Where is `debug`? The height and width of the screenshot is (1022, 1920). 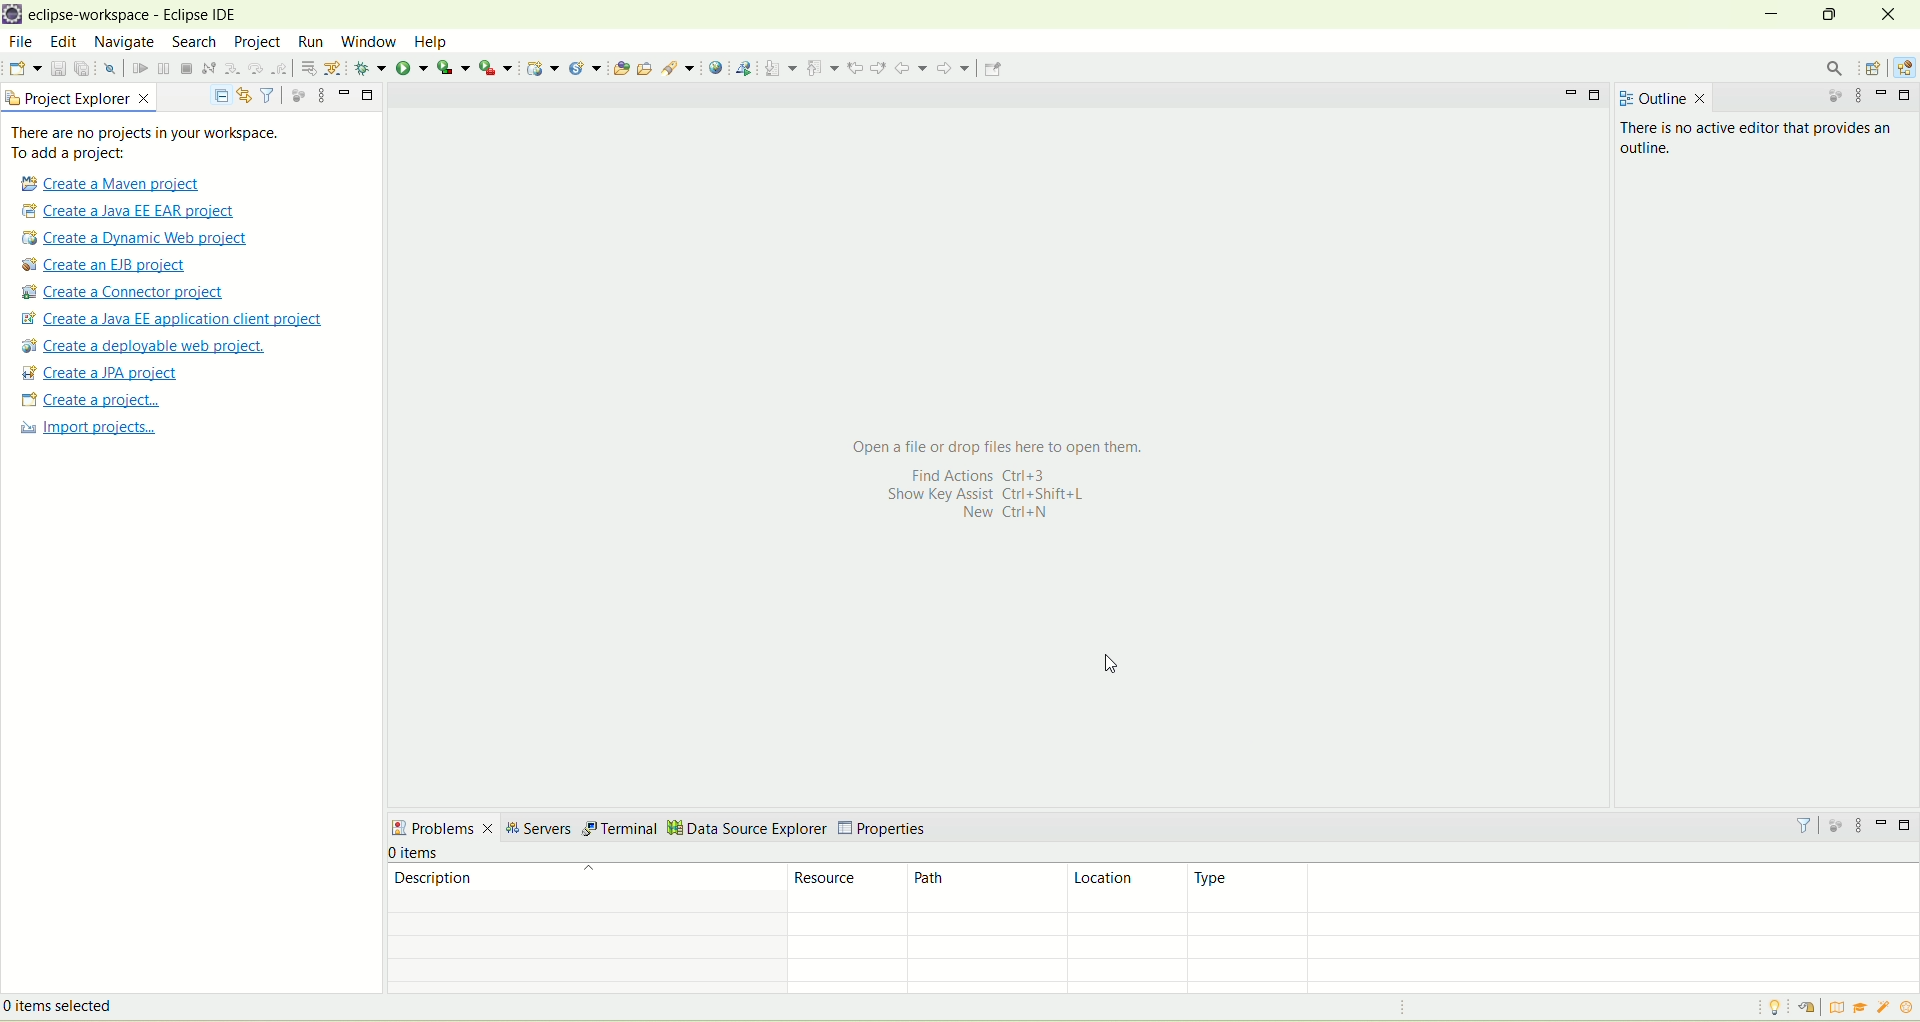
debug is located at coordinates (454, 69).